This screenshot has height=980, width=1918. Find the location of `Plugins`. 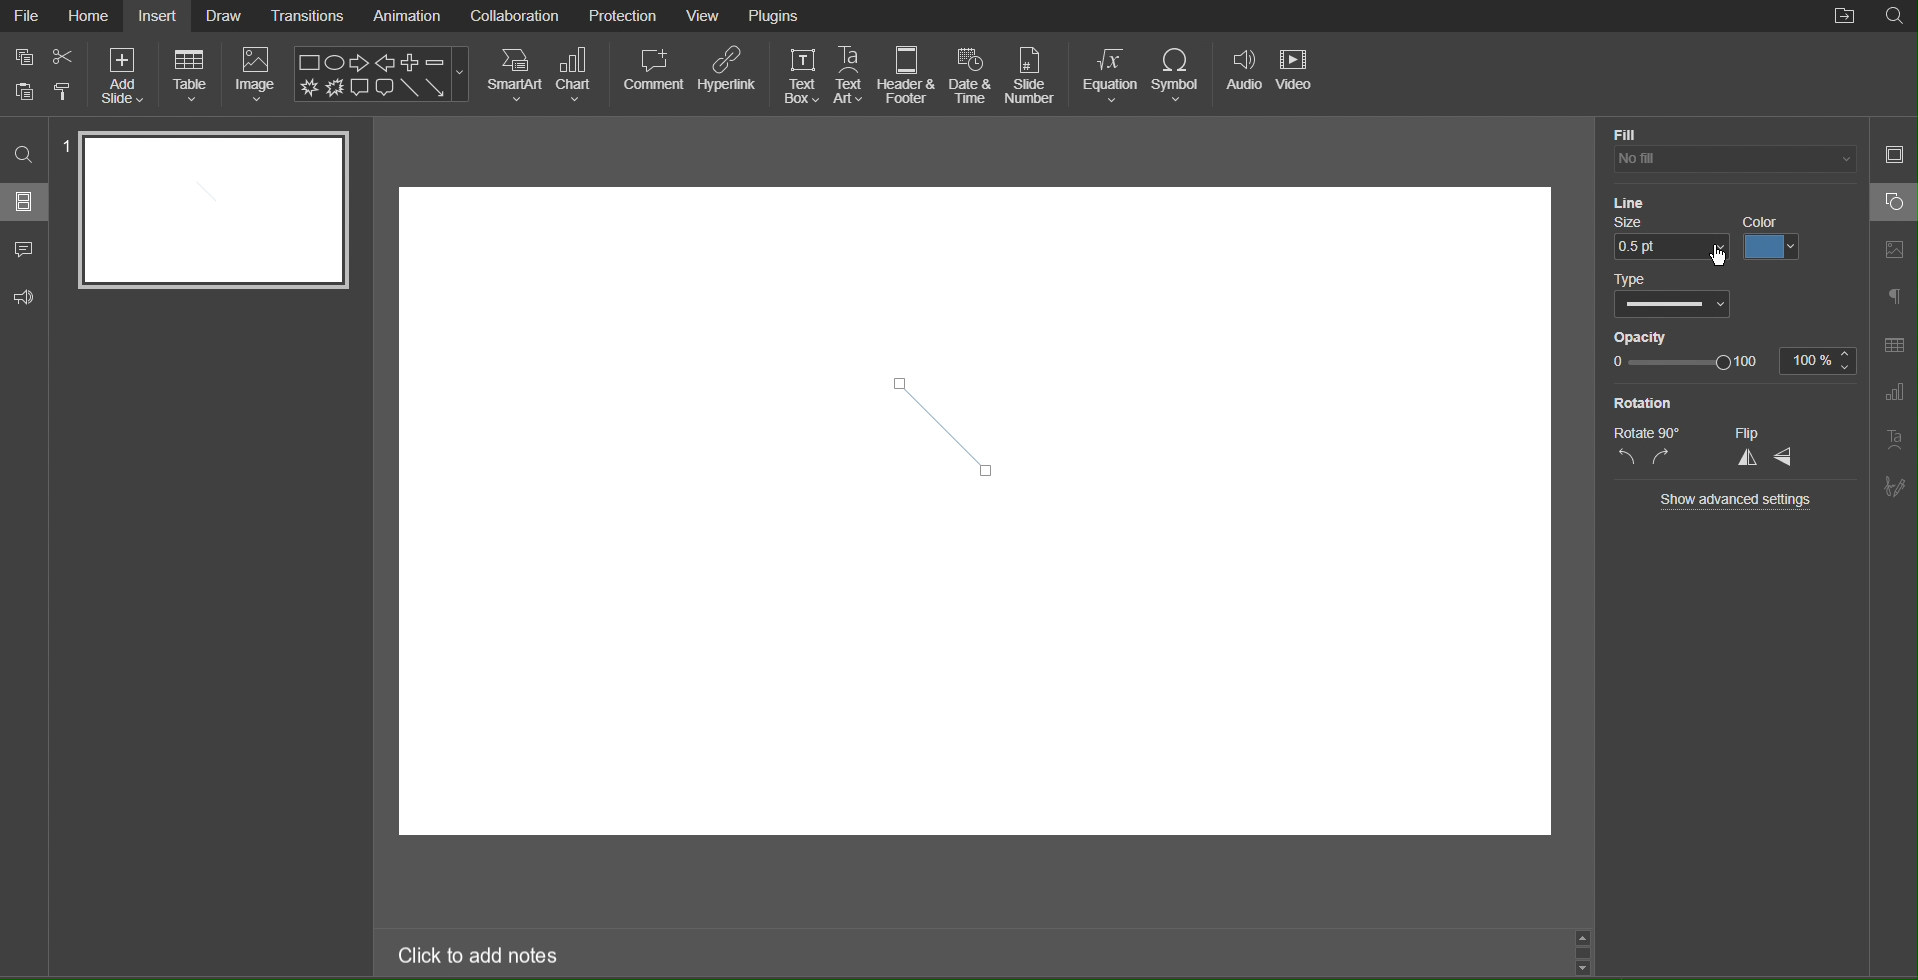

Plugins is located at coordinates (777, 16).